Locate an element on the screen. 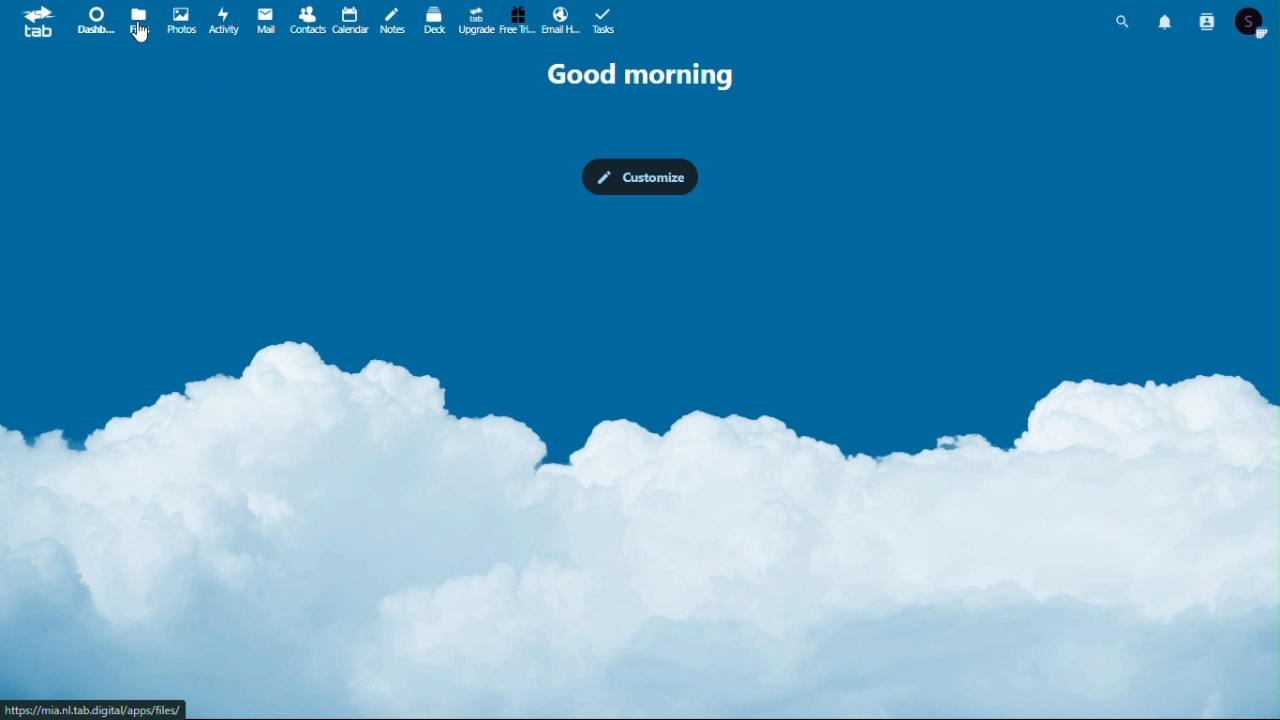  email hosting is located at coordinates (558, 20).